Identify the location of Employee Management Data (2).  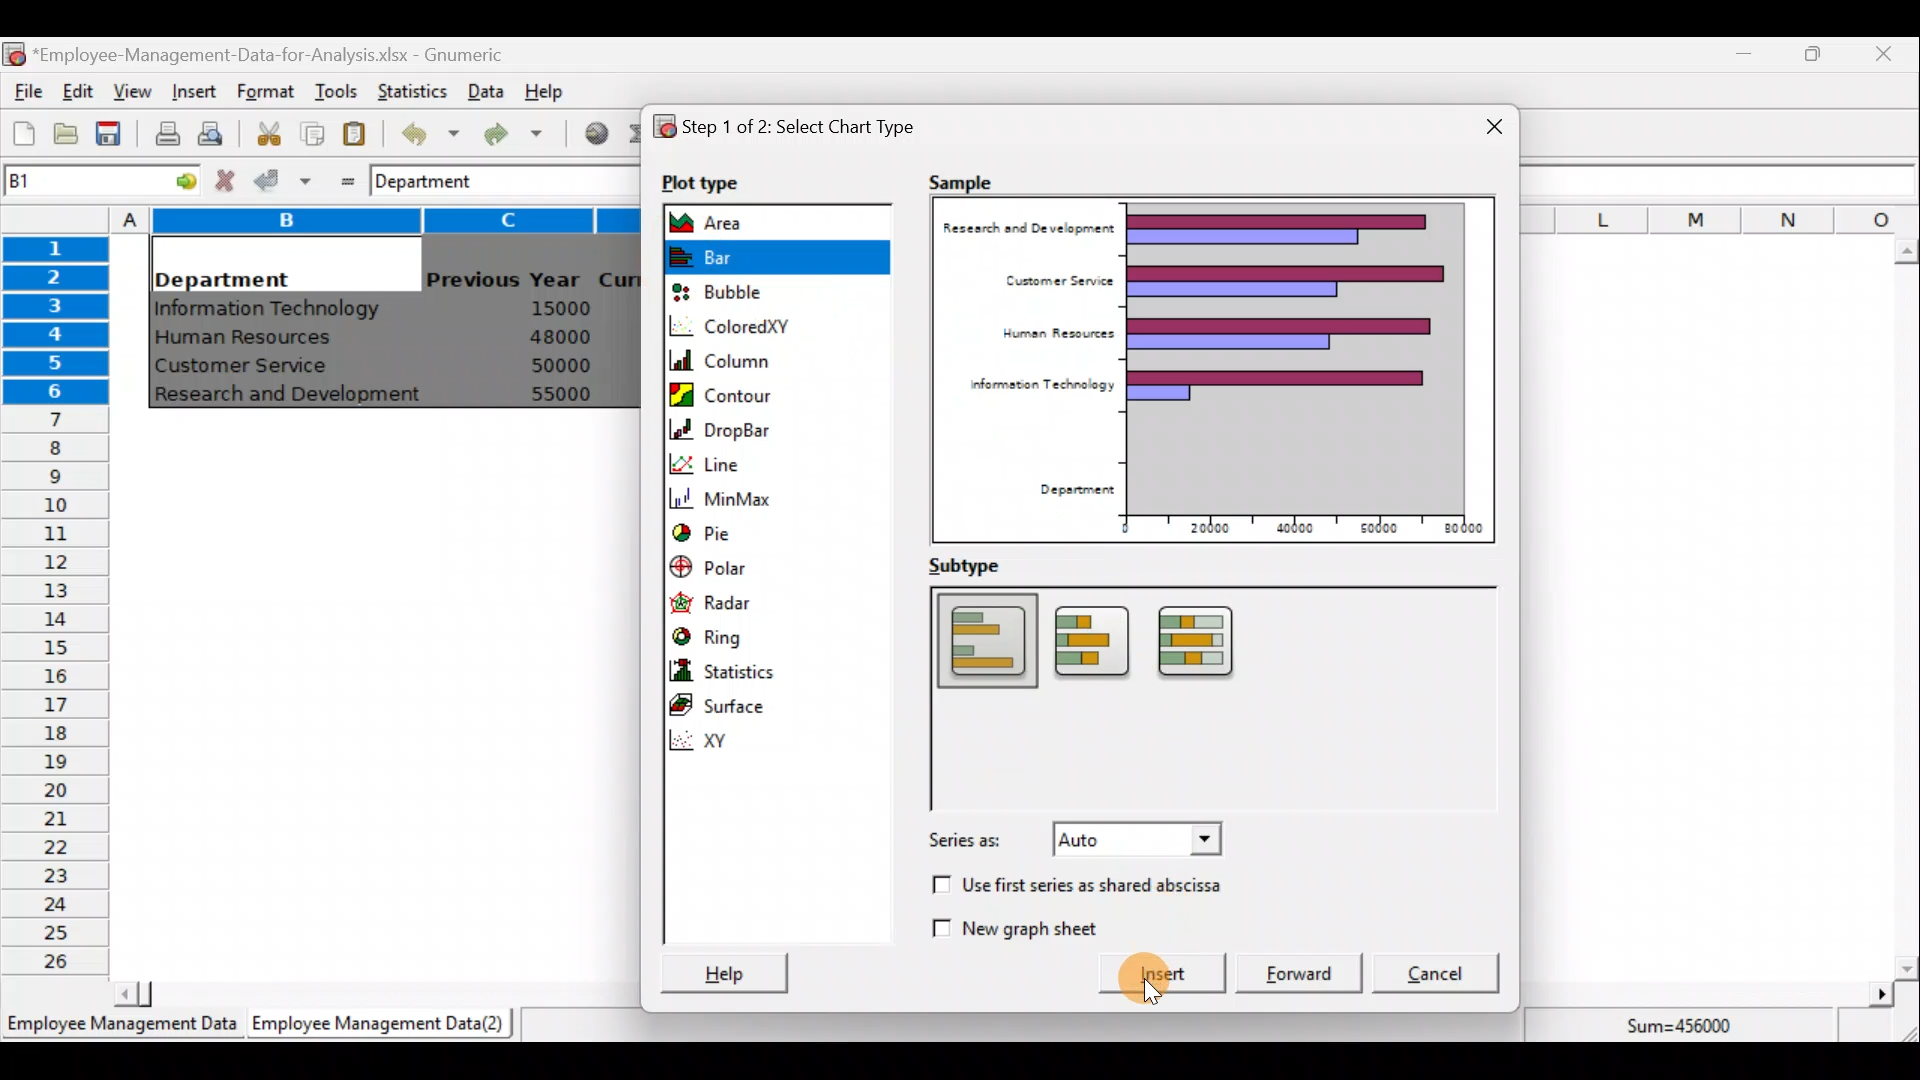
(383, 1024).